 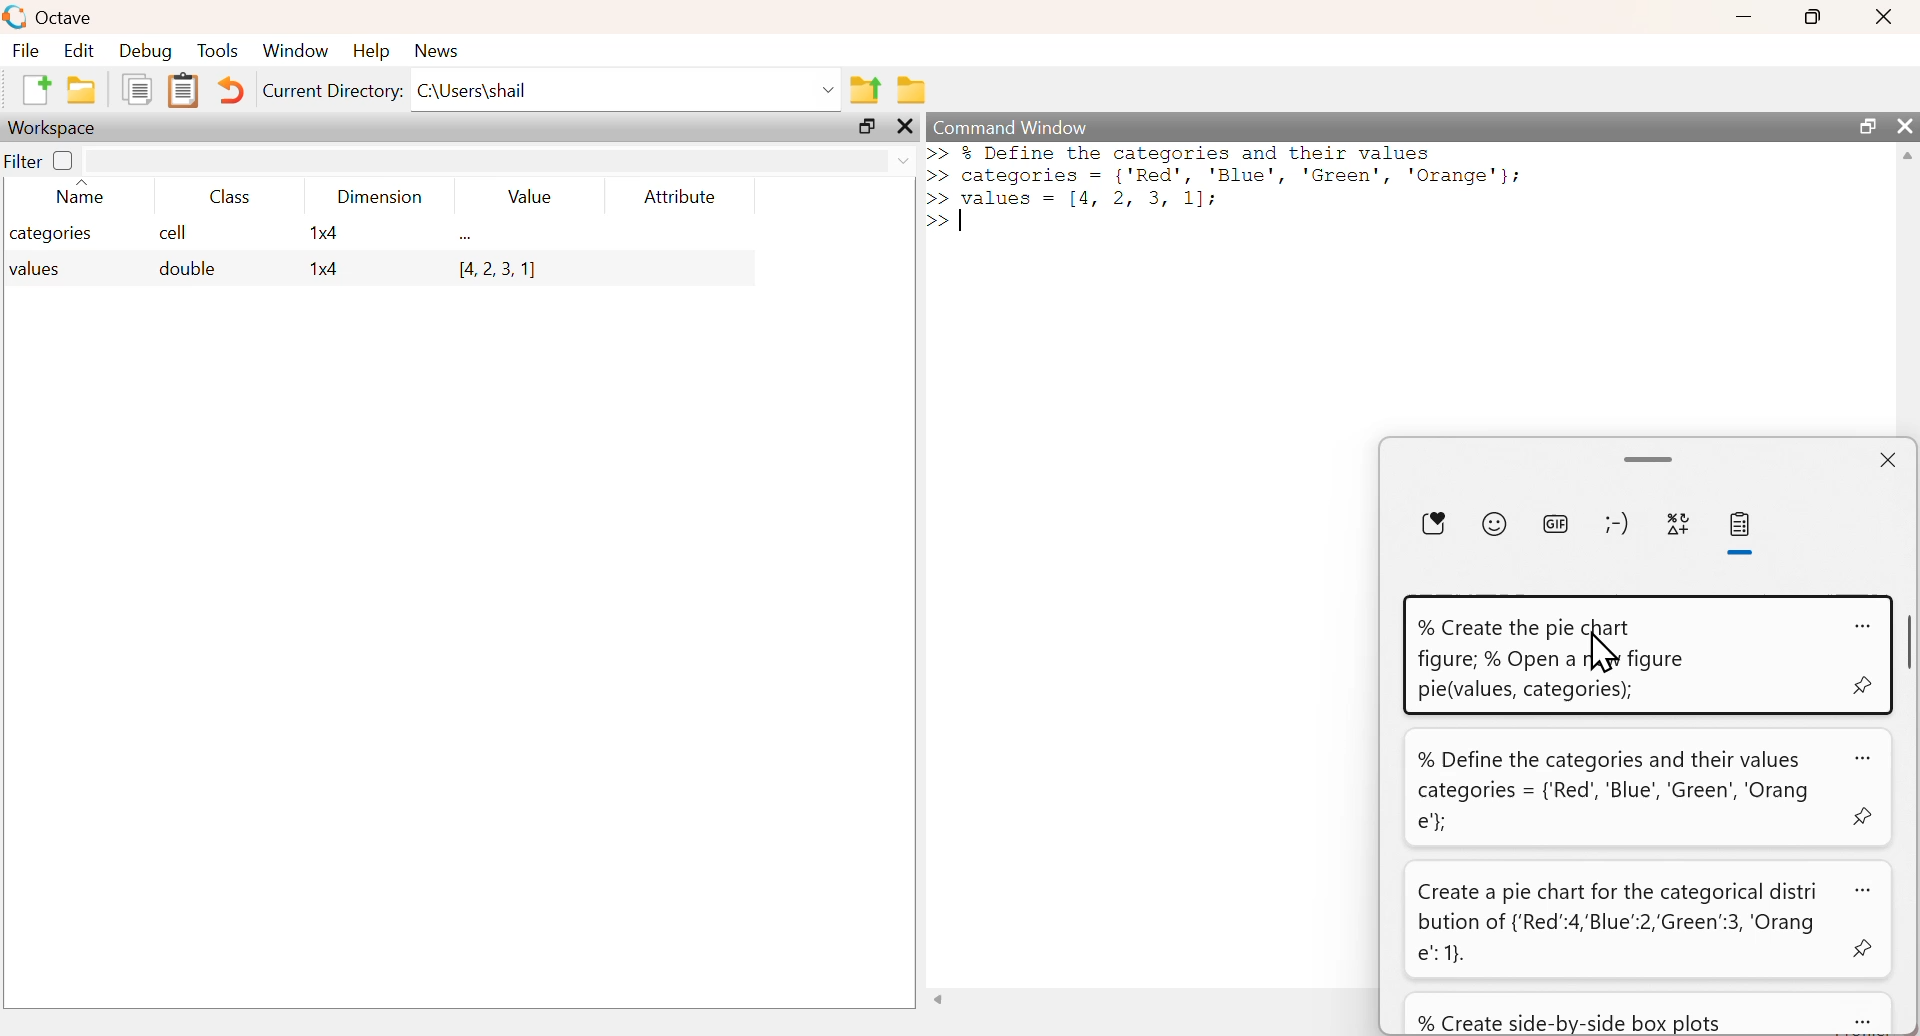 I want to click on pin, so click(x=1863, y=814).